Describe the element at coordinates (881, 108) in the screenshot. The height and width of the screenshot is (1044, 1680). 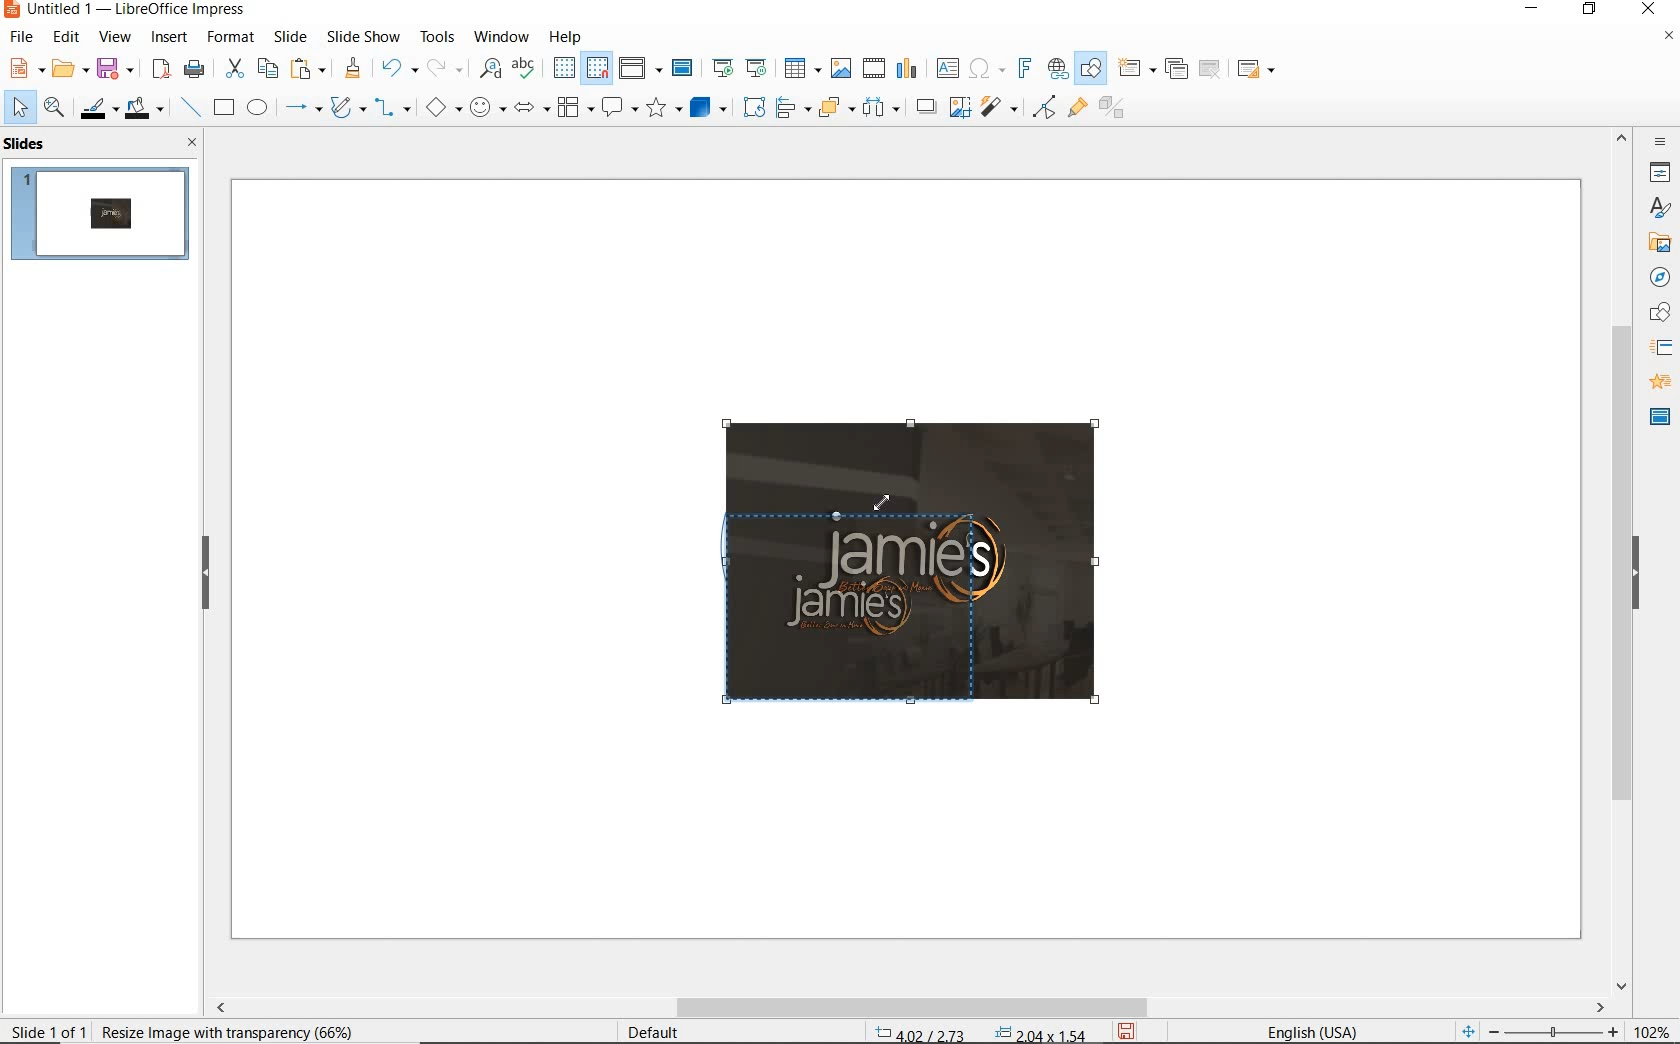
I see `select at least three objects to distribute` at that location.